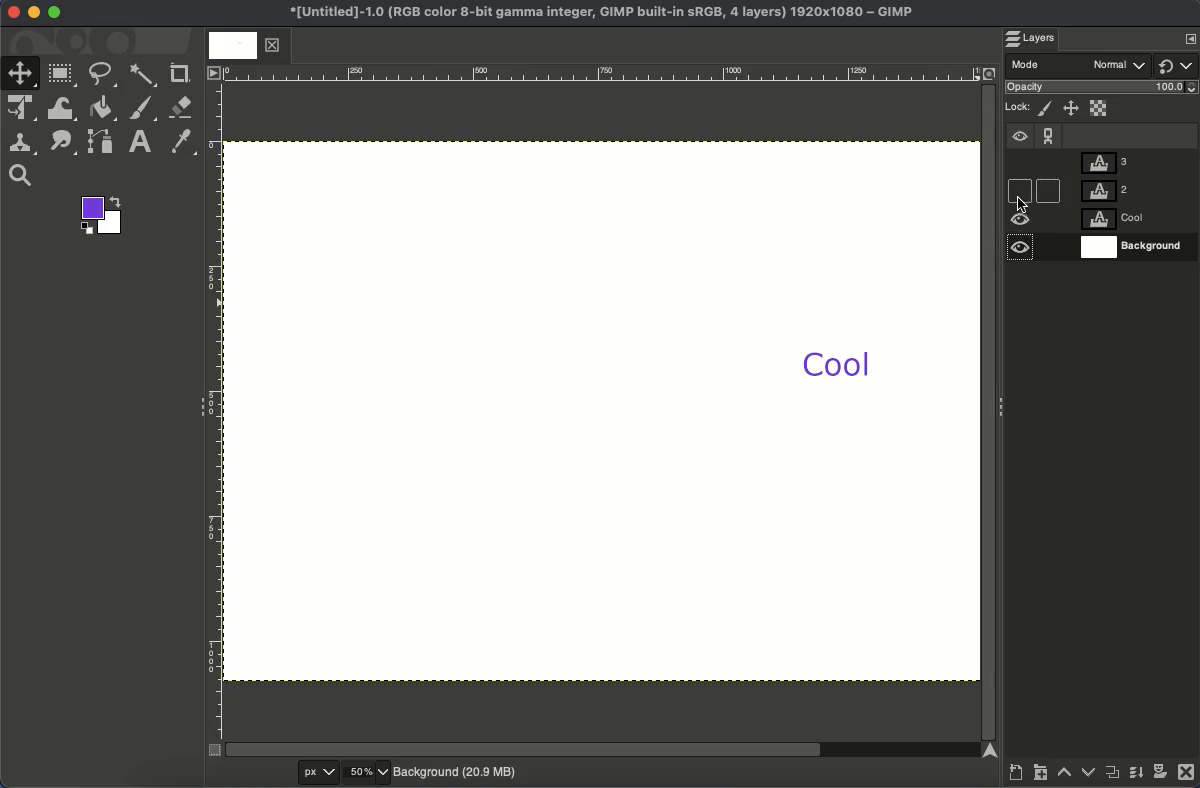 Image resolution: width=1200 pixels, height=788 pixels. I want to click on Alpha, so click(1100, 107).